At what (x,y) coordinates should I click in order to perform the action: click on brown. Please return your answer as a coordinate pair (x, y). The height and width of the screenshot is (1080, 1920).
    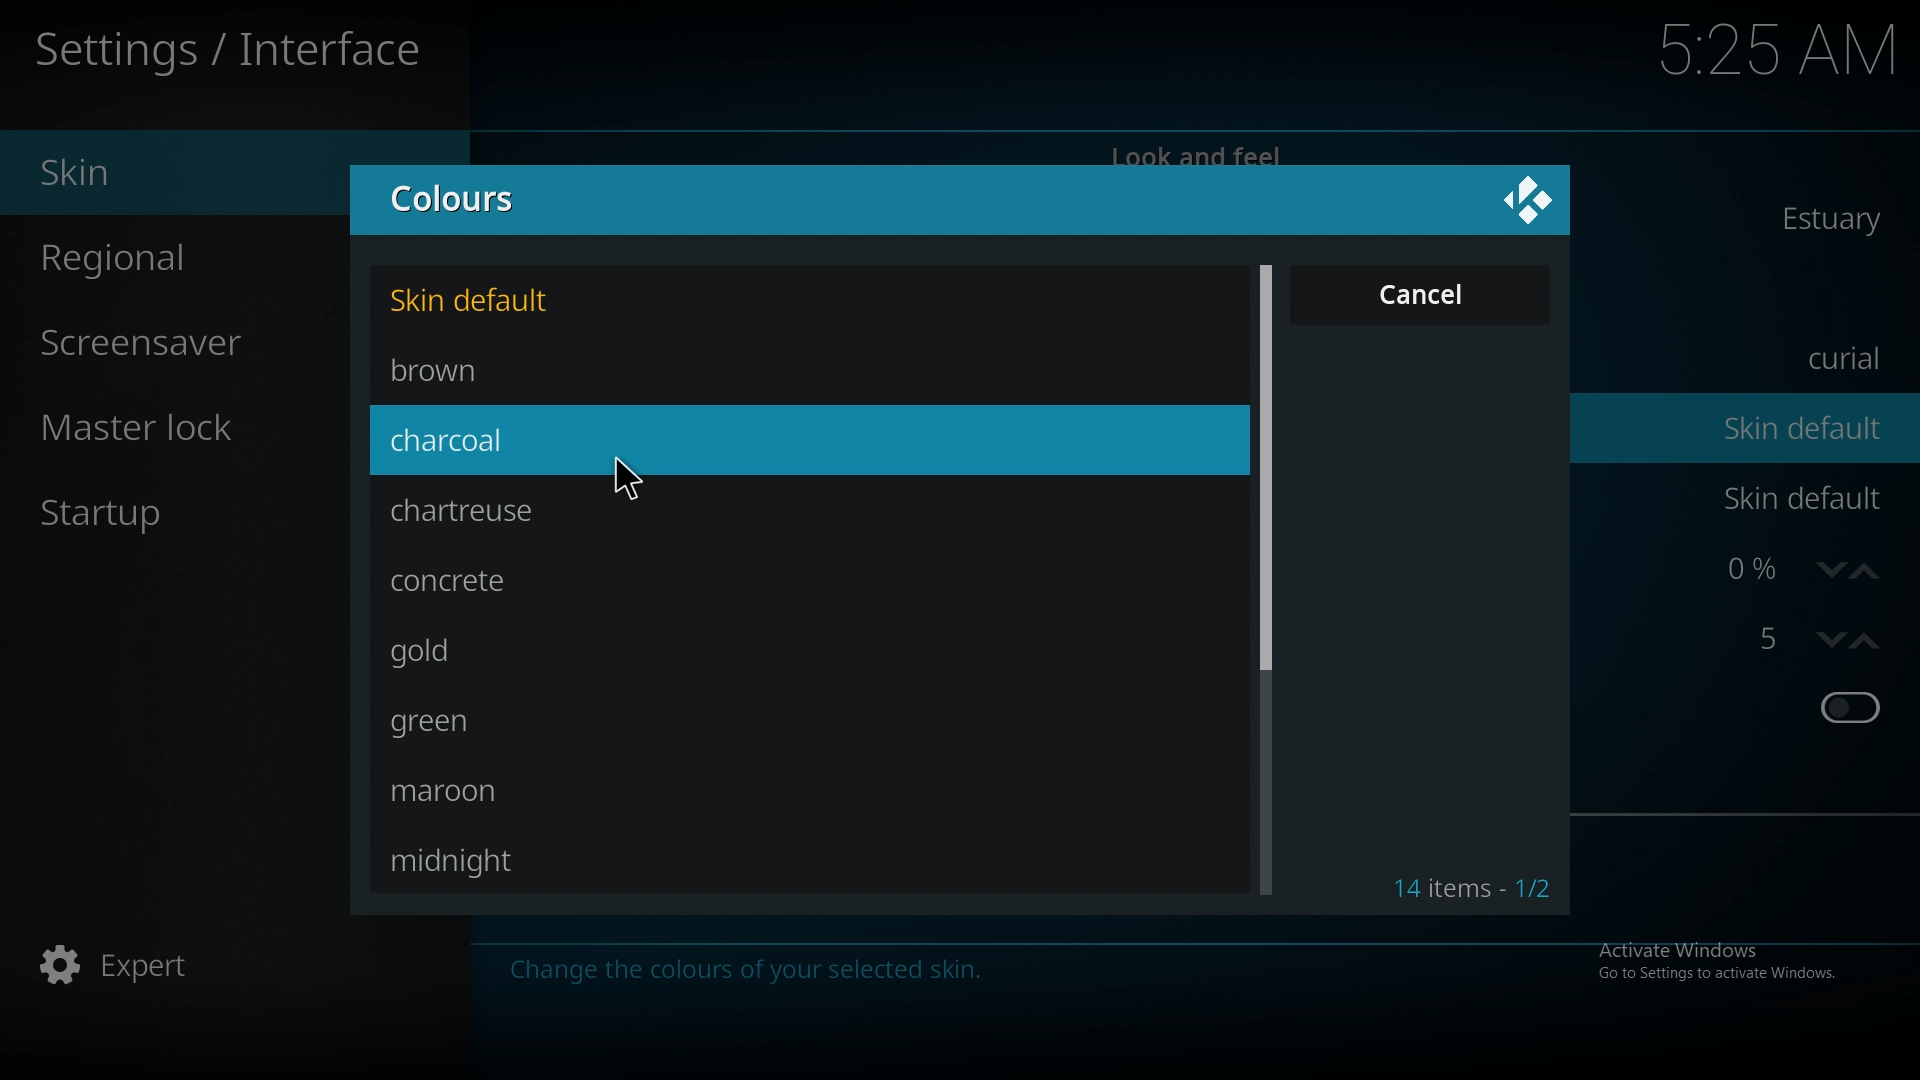
    Looking at the image, I should click on (482, 369).